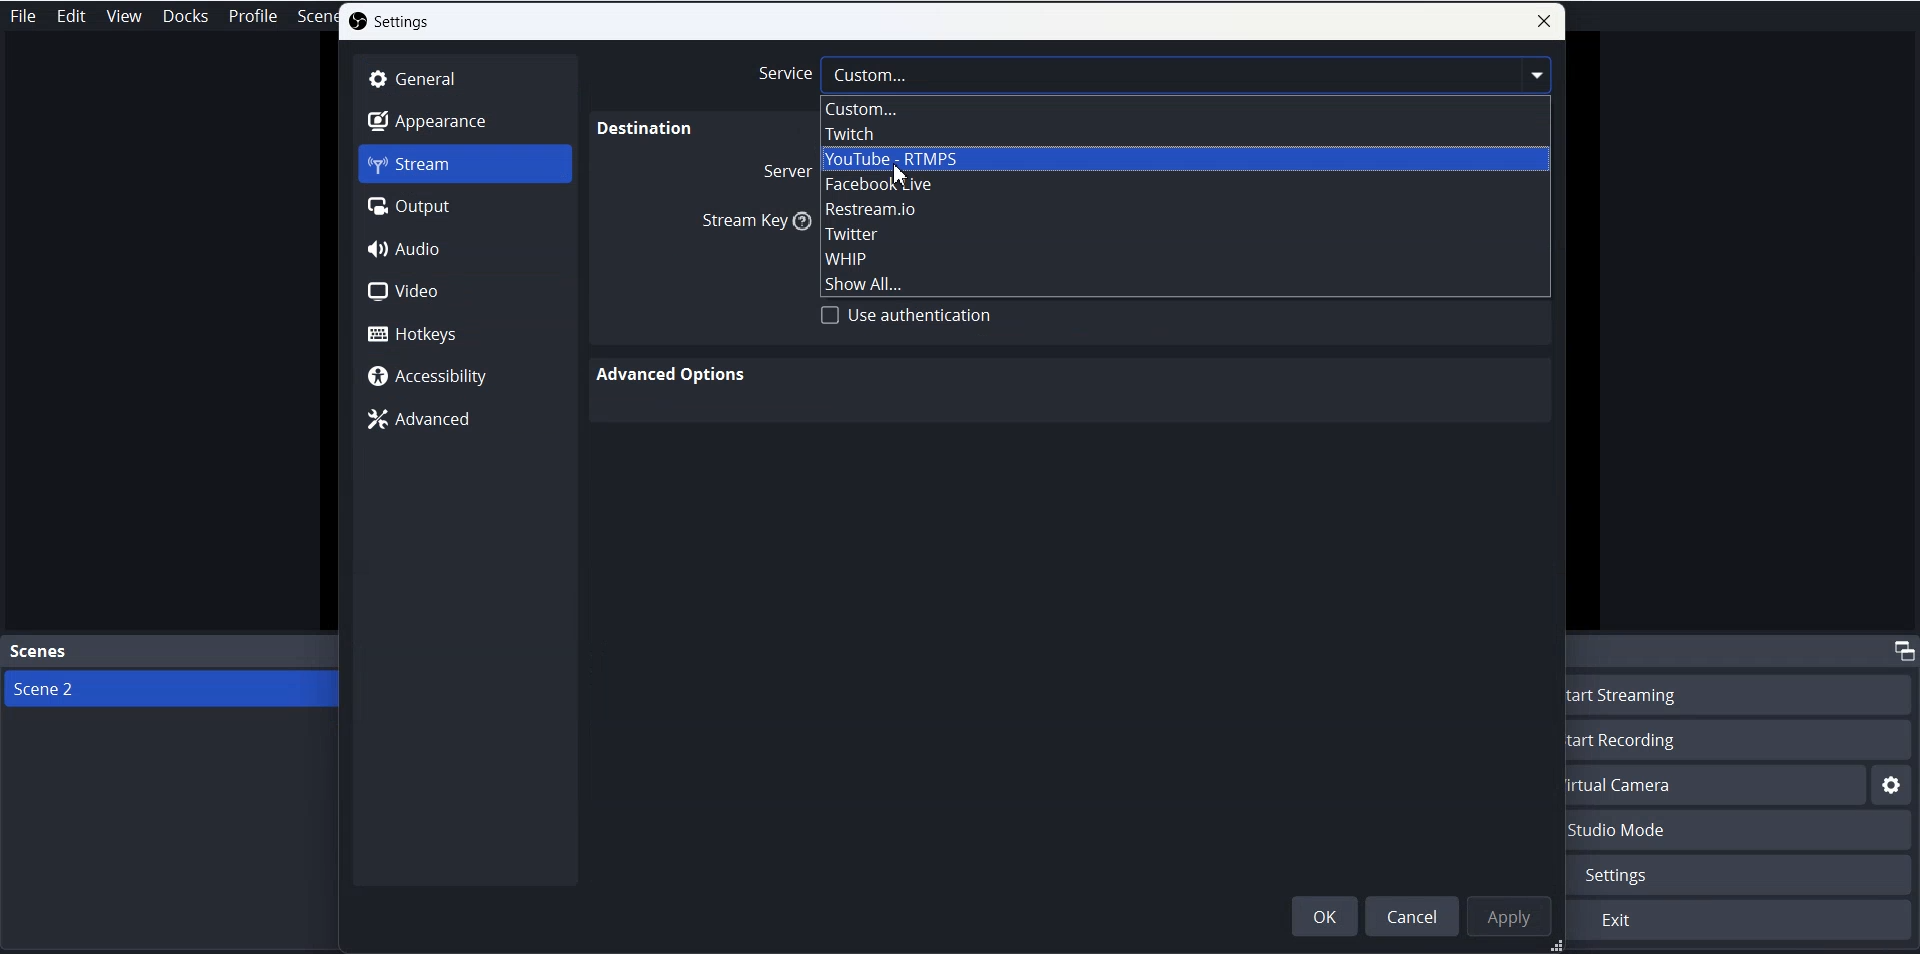 The height and width of the screenshot is (954, 1920). Describe the element at coordinates (314, 19) in the screenshot. I see `Scene` at that location.